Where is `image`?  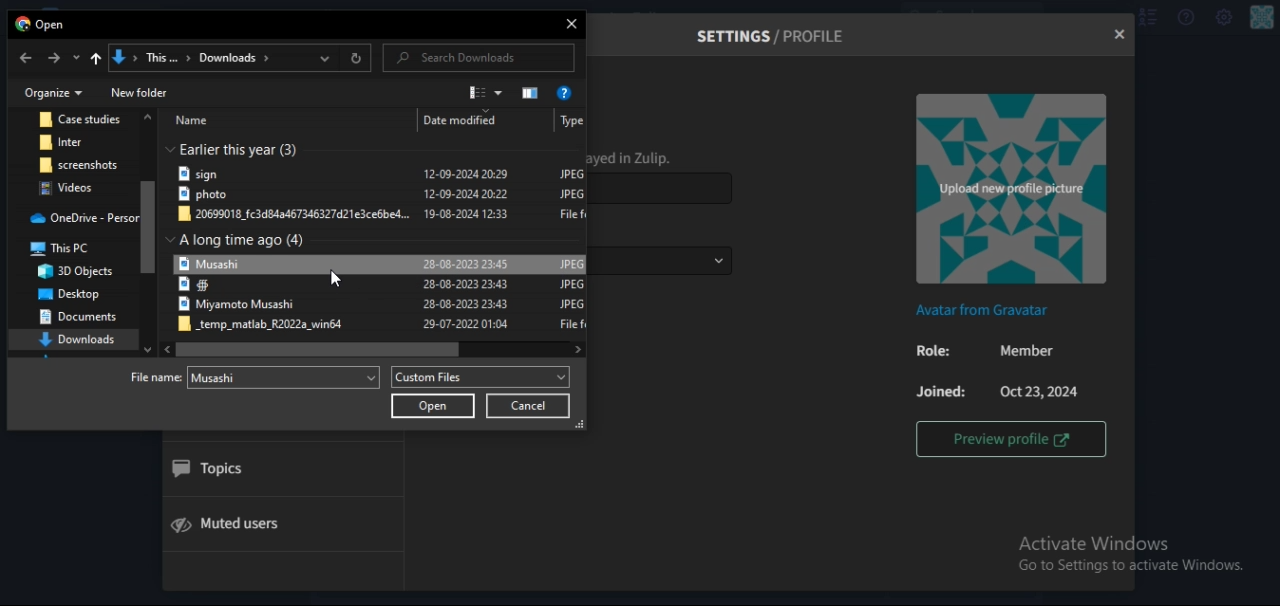
image is located at coordinates (1009, 190).